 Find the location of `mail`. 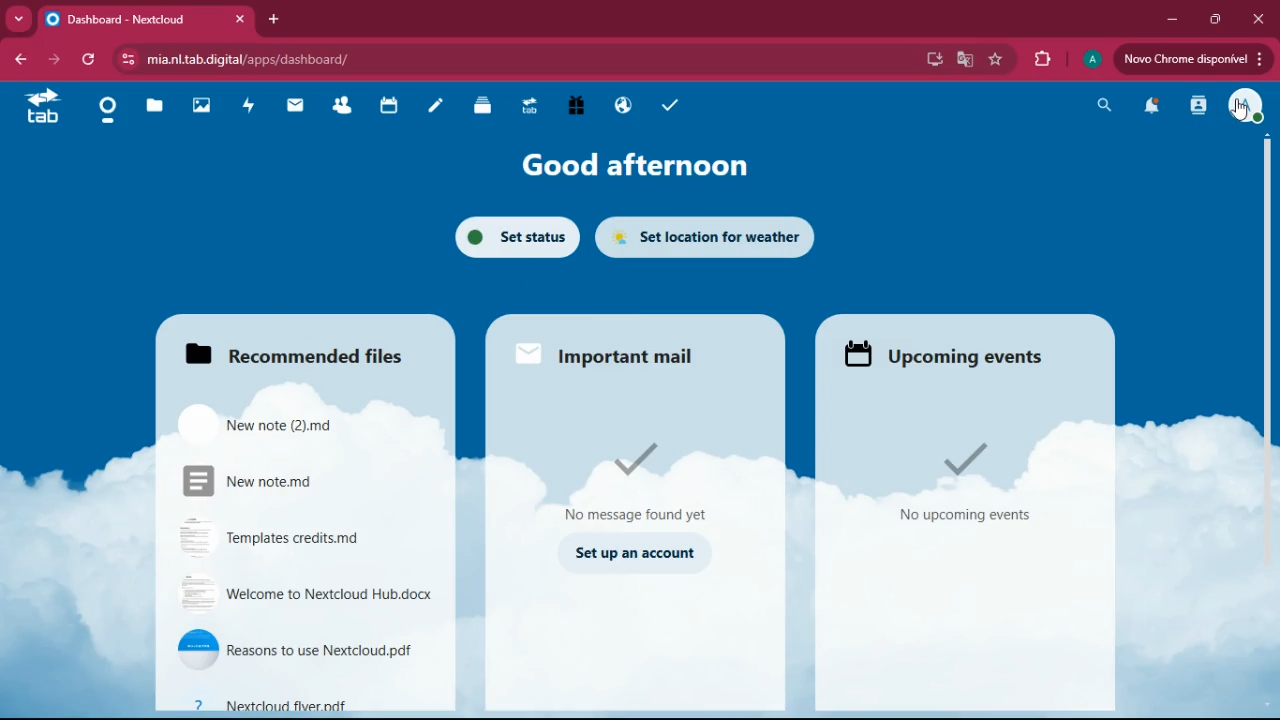

mail is located at coordinates (298, 106).